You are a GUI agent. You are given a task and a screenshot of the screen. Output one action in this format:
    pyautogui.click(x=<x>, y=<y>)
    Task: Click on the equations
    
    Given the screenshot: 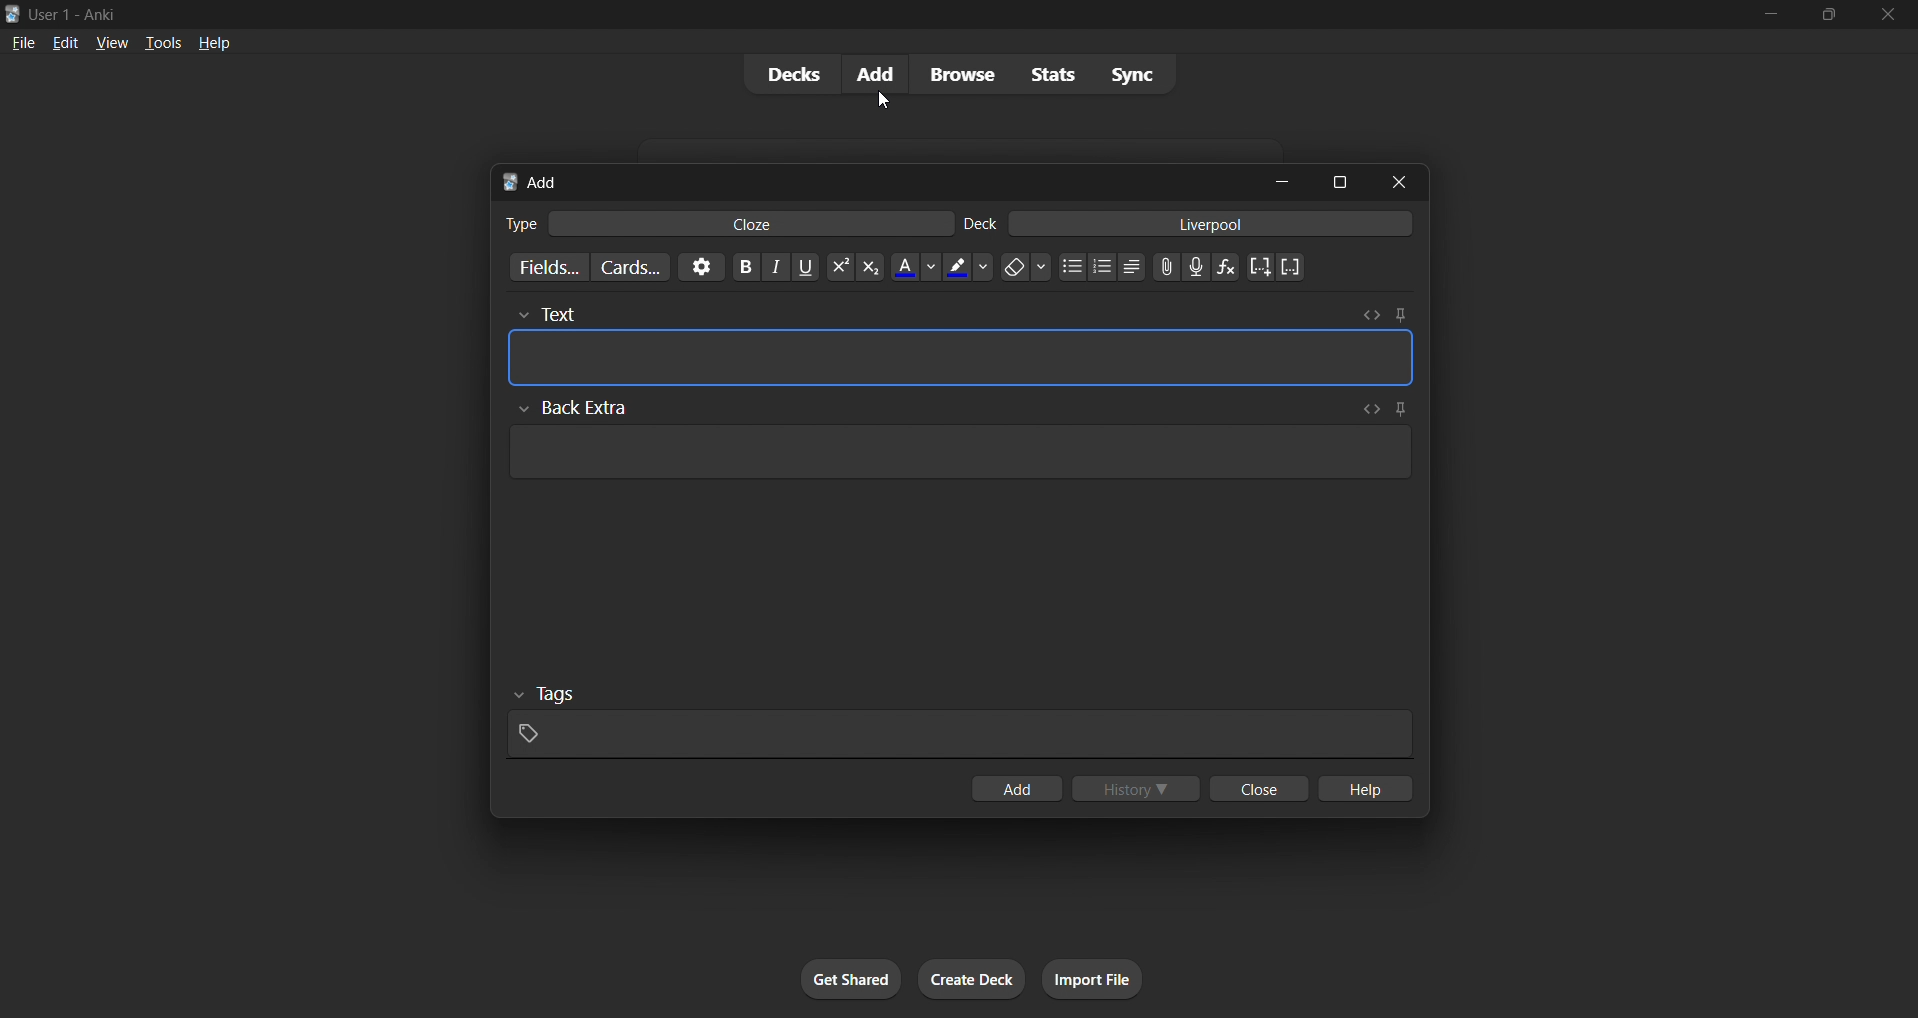 What is the action you would take?
    pyautogui.click(x=1223, y=270)
    